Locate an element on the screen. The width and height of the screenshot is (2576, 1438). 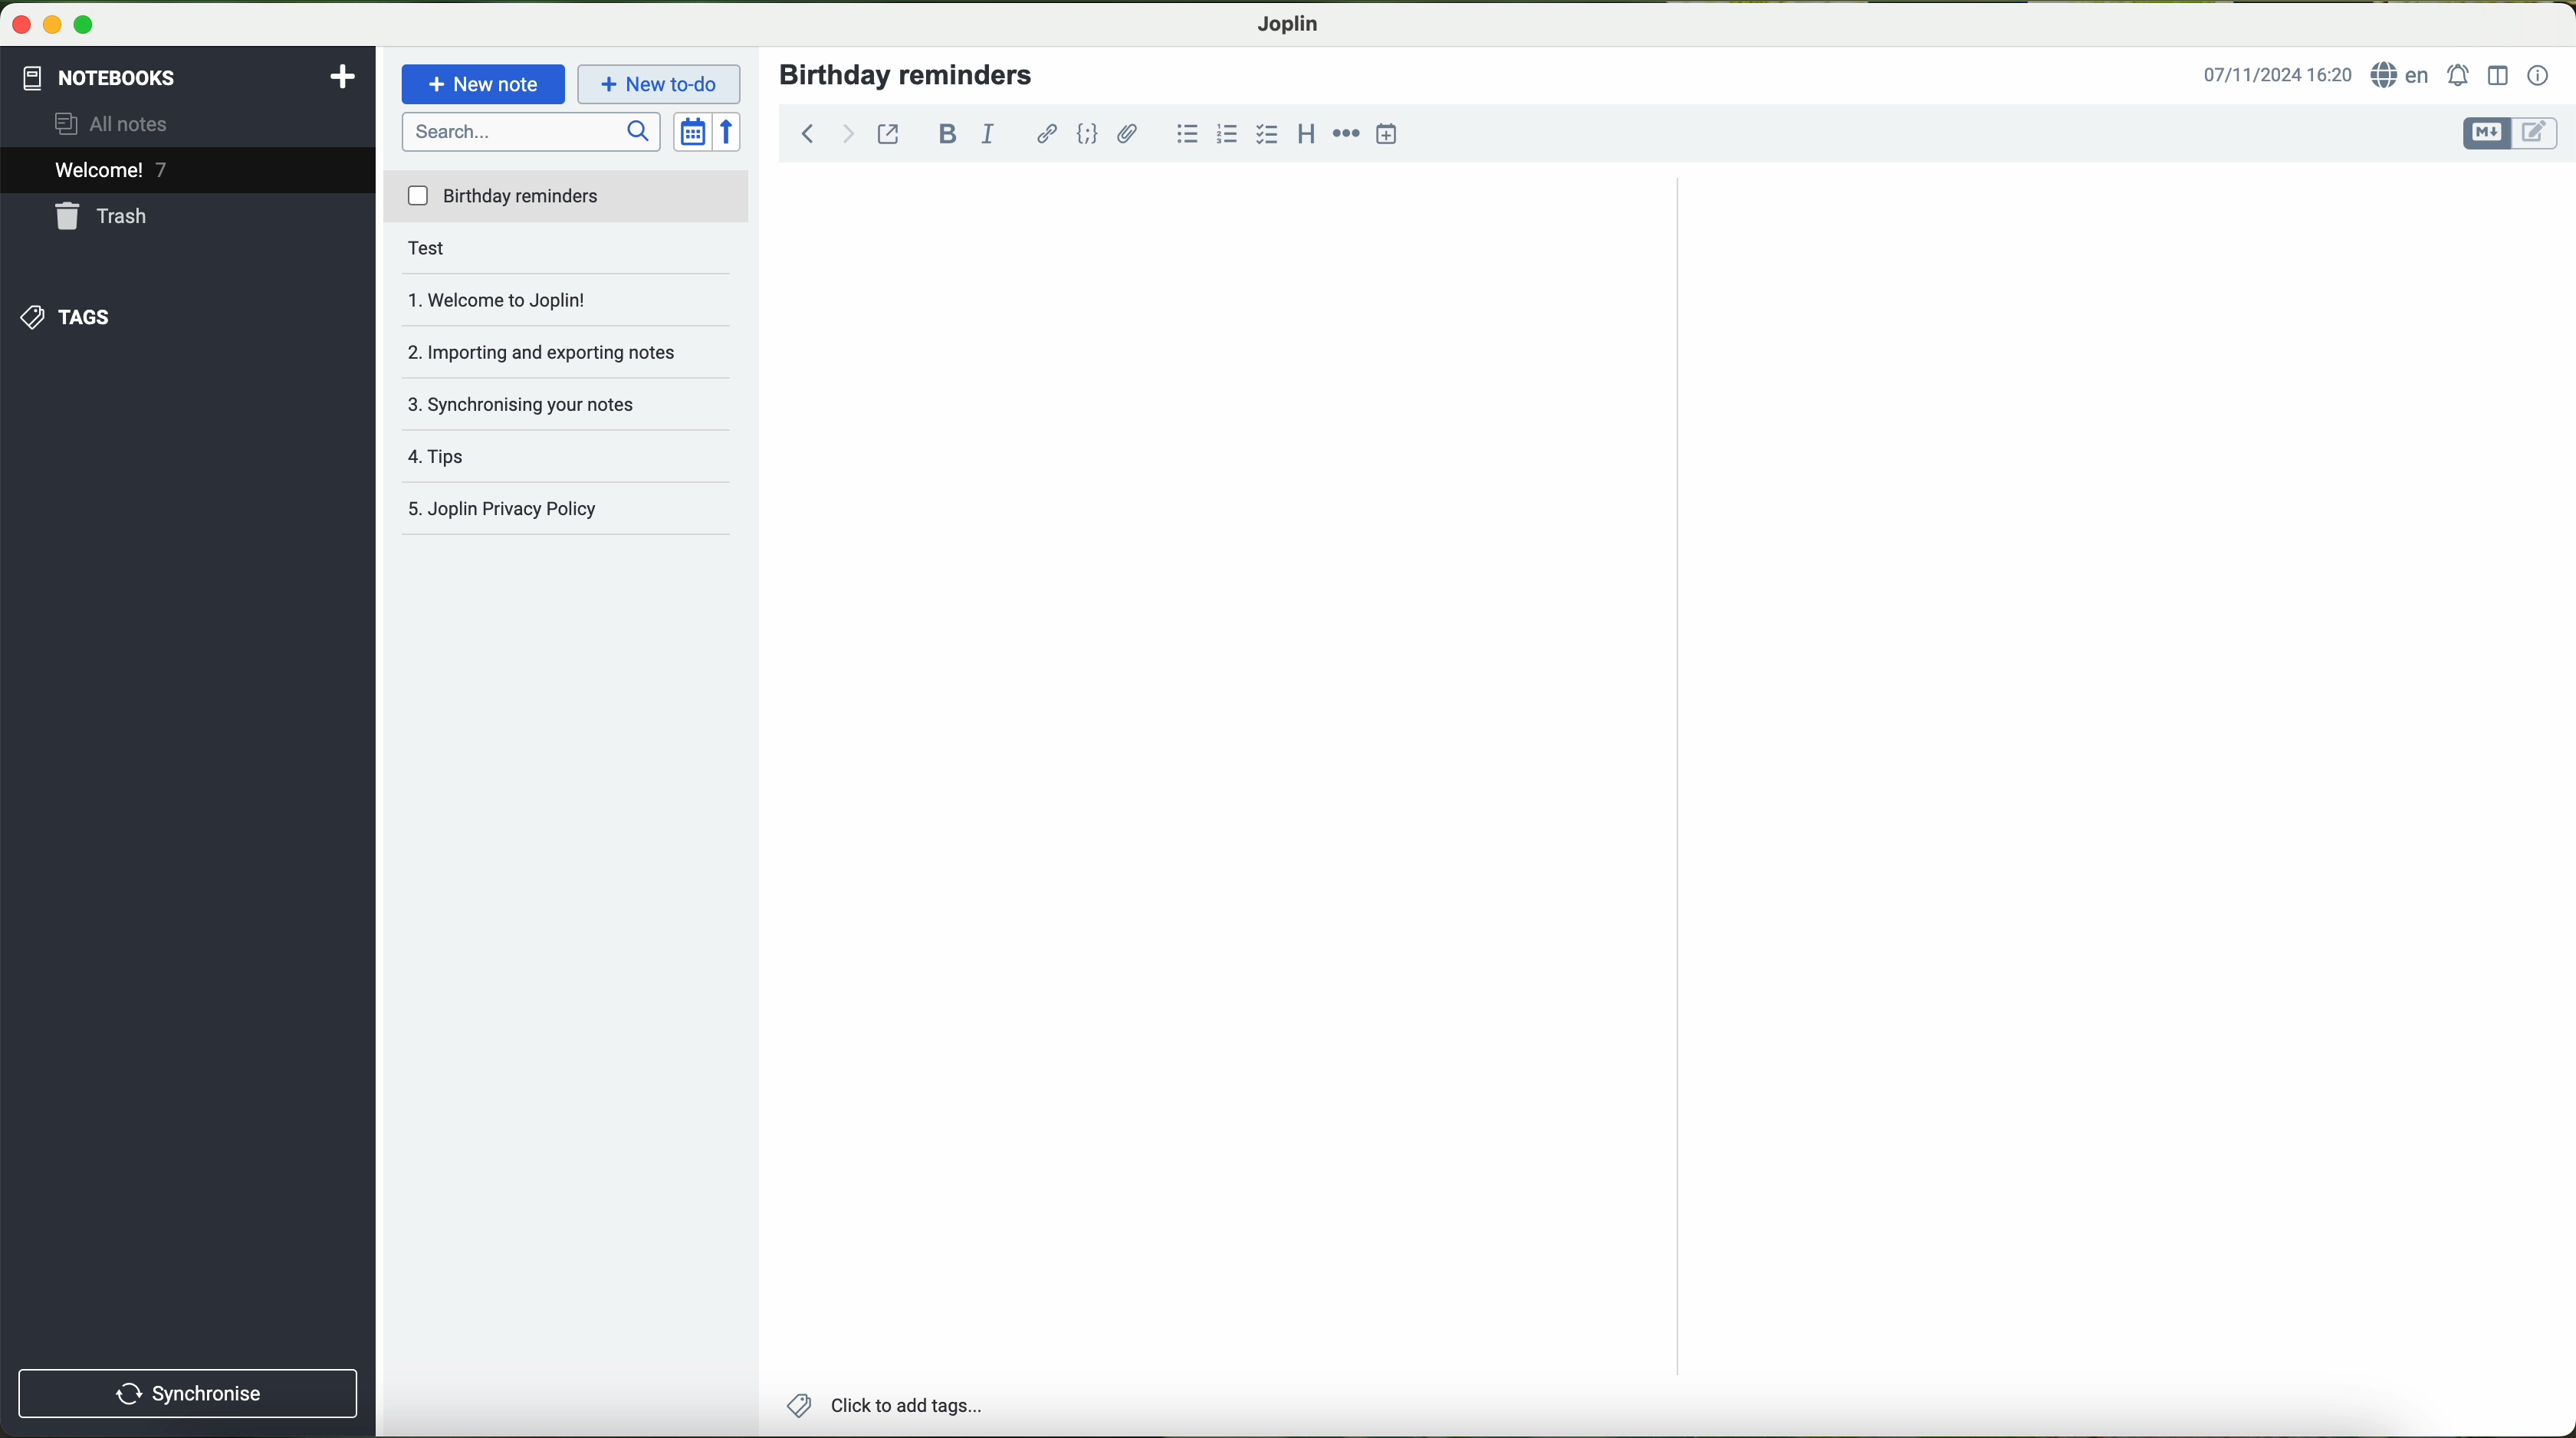
back arrow is located at coordinates (825, 131).